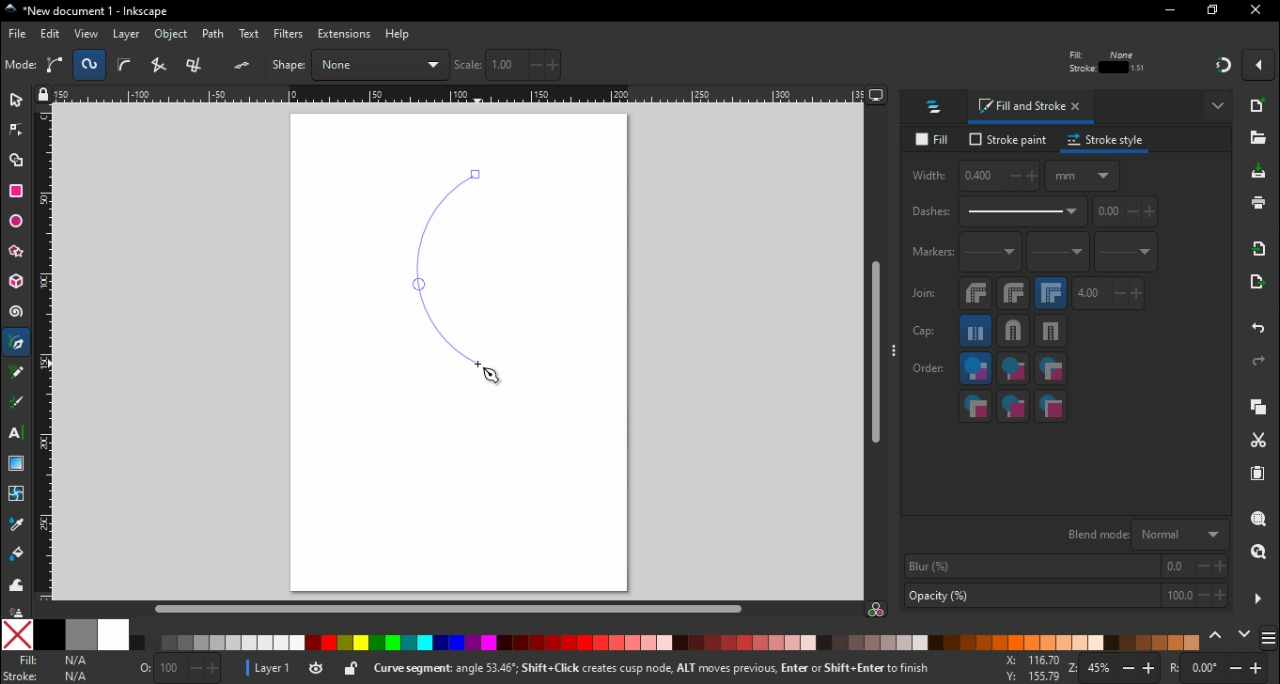  I want to click on start marker, so click(992, 257).